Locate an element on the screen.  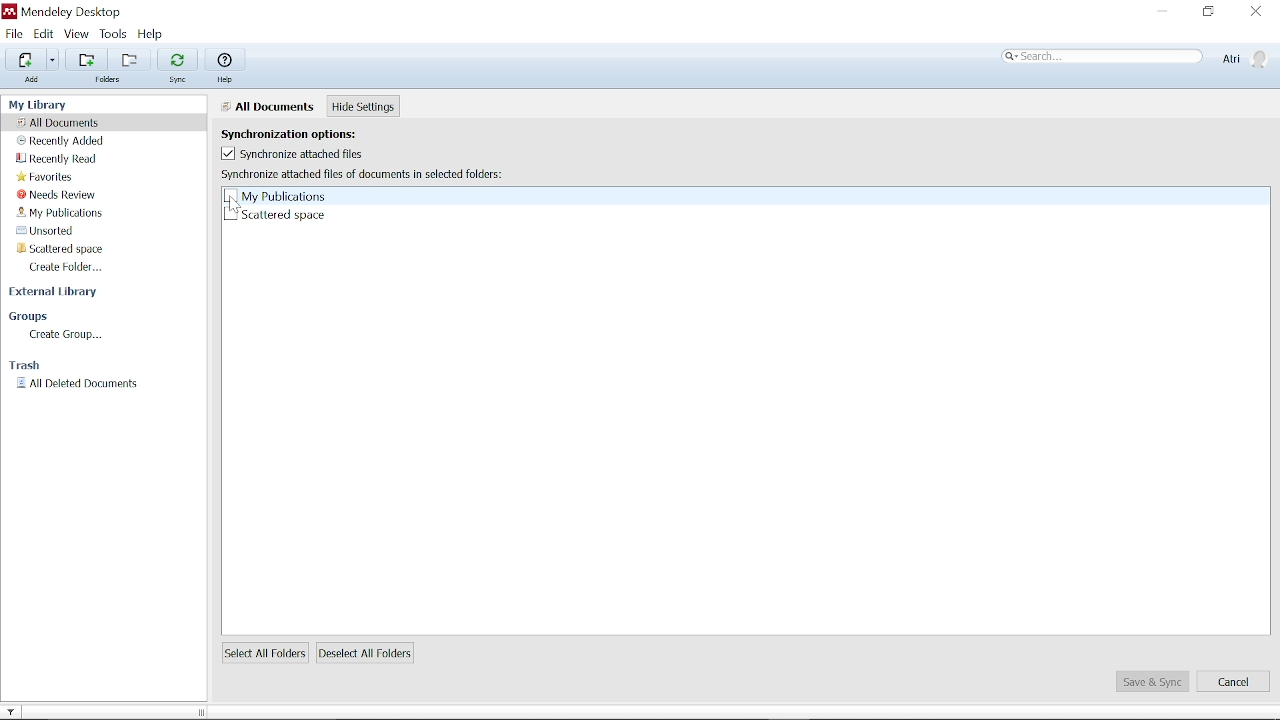
View is located at coordinates (78, 34).